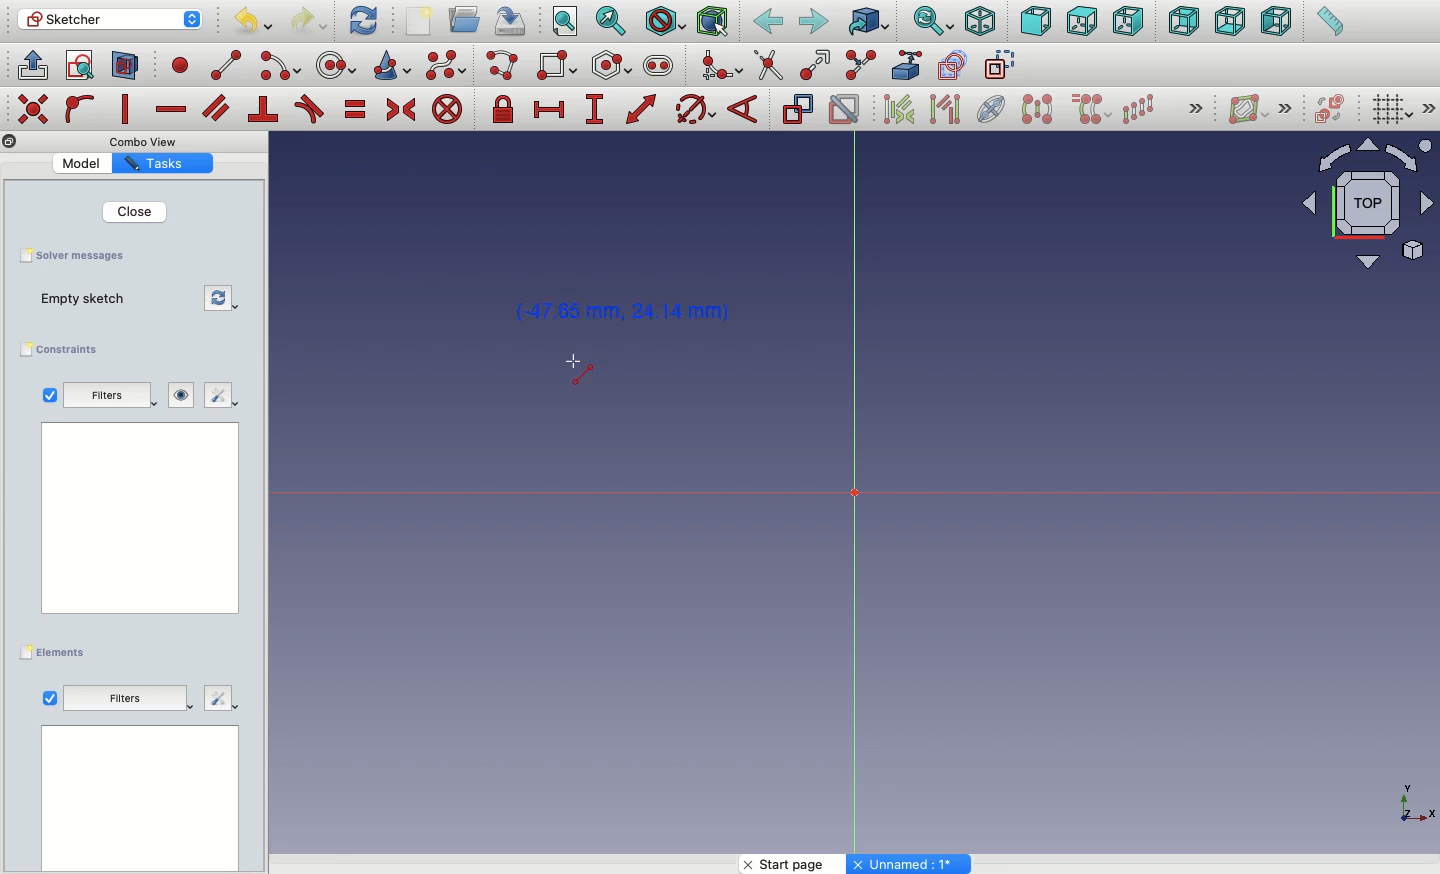 Image resolution: width=1440 pixels, height=874 pixels. What do you see at coordinates (81, 164) in the screenshot?
I see `Value` at bounding box center [81, 164].